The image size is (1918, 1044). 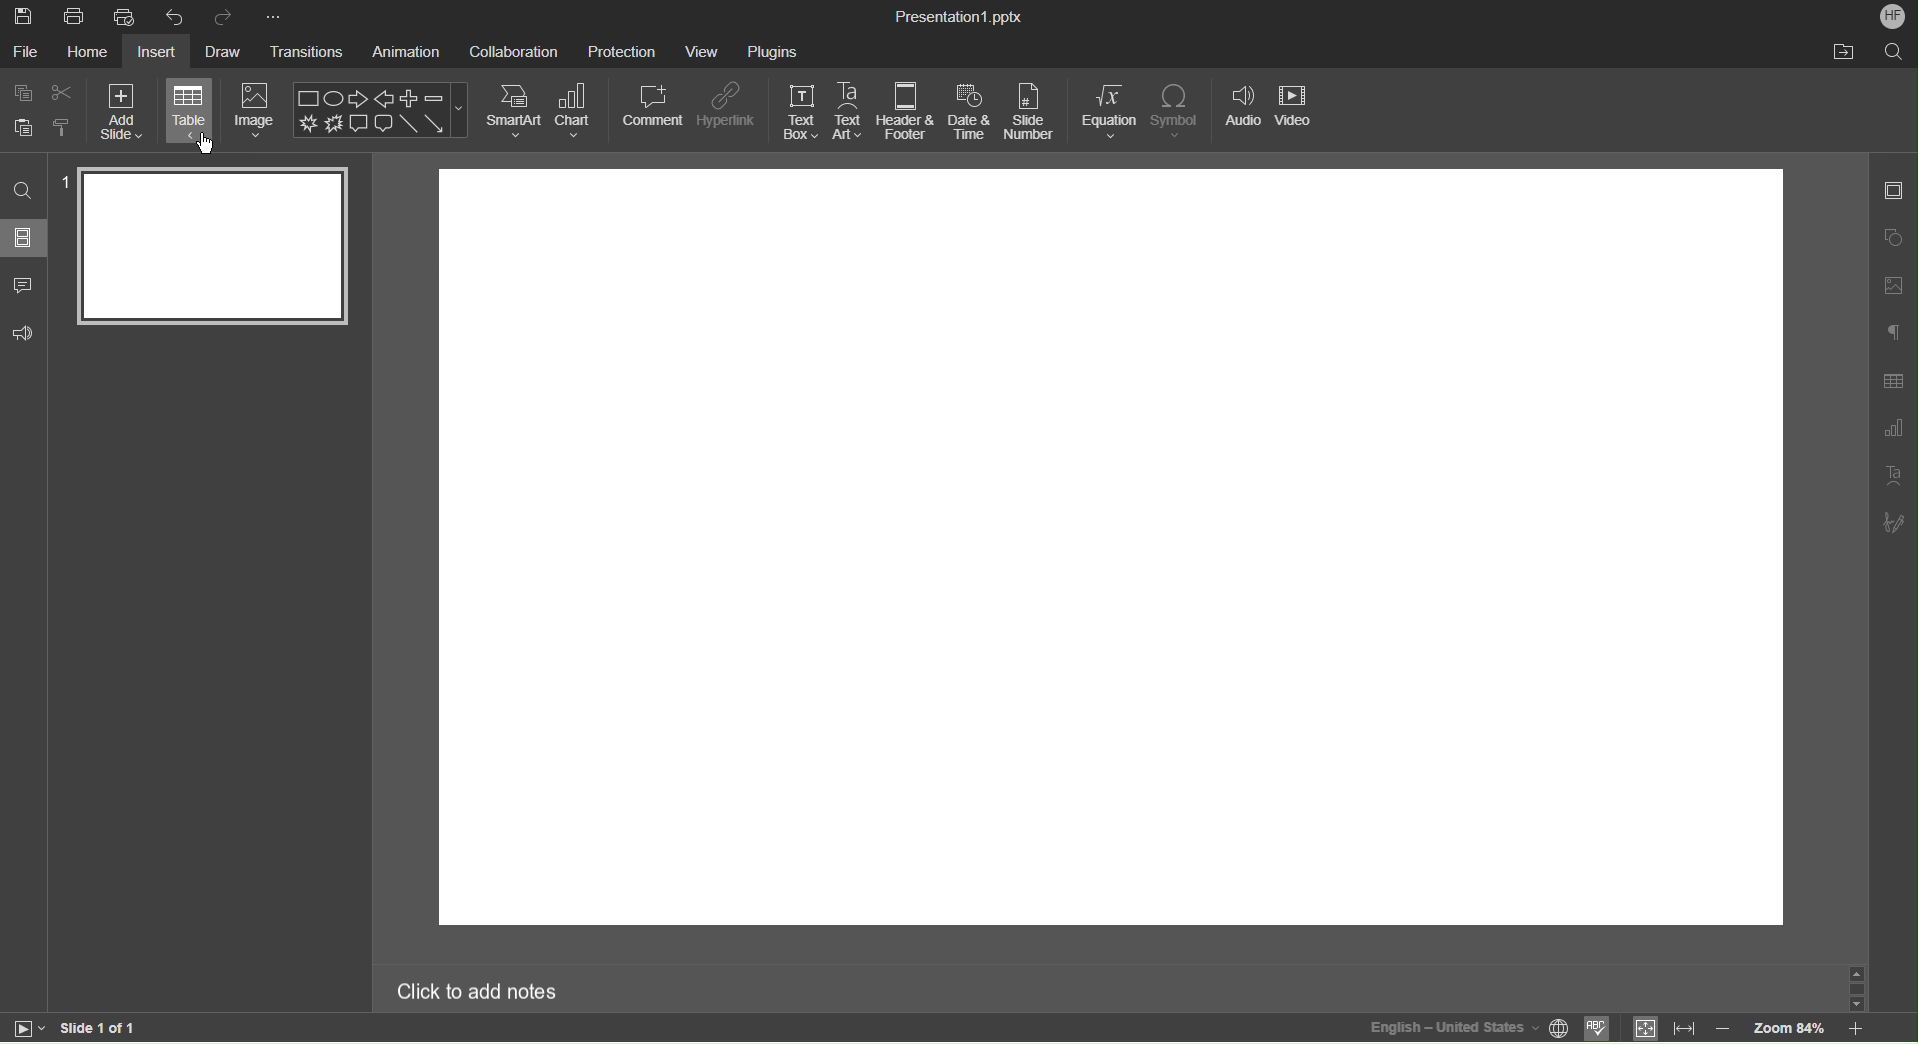 What do you see at coordinates (403, 53) in the screenshot?
I see `Animation` at bounding box center [403, 53].